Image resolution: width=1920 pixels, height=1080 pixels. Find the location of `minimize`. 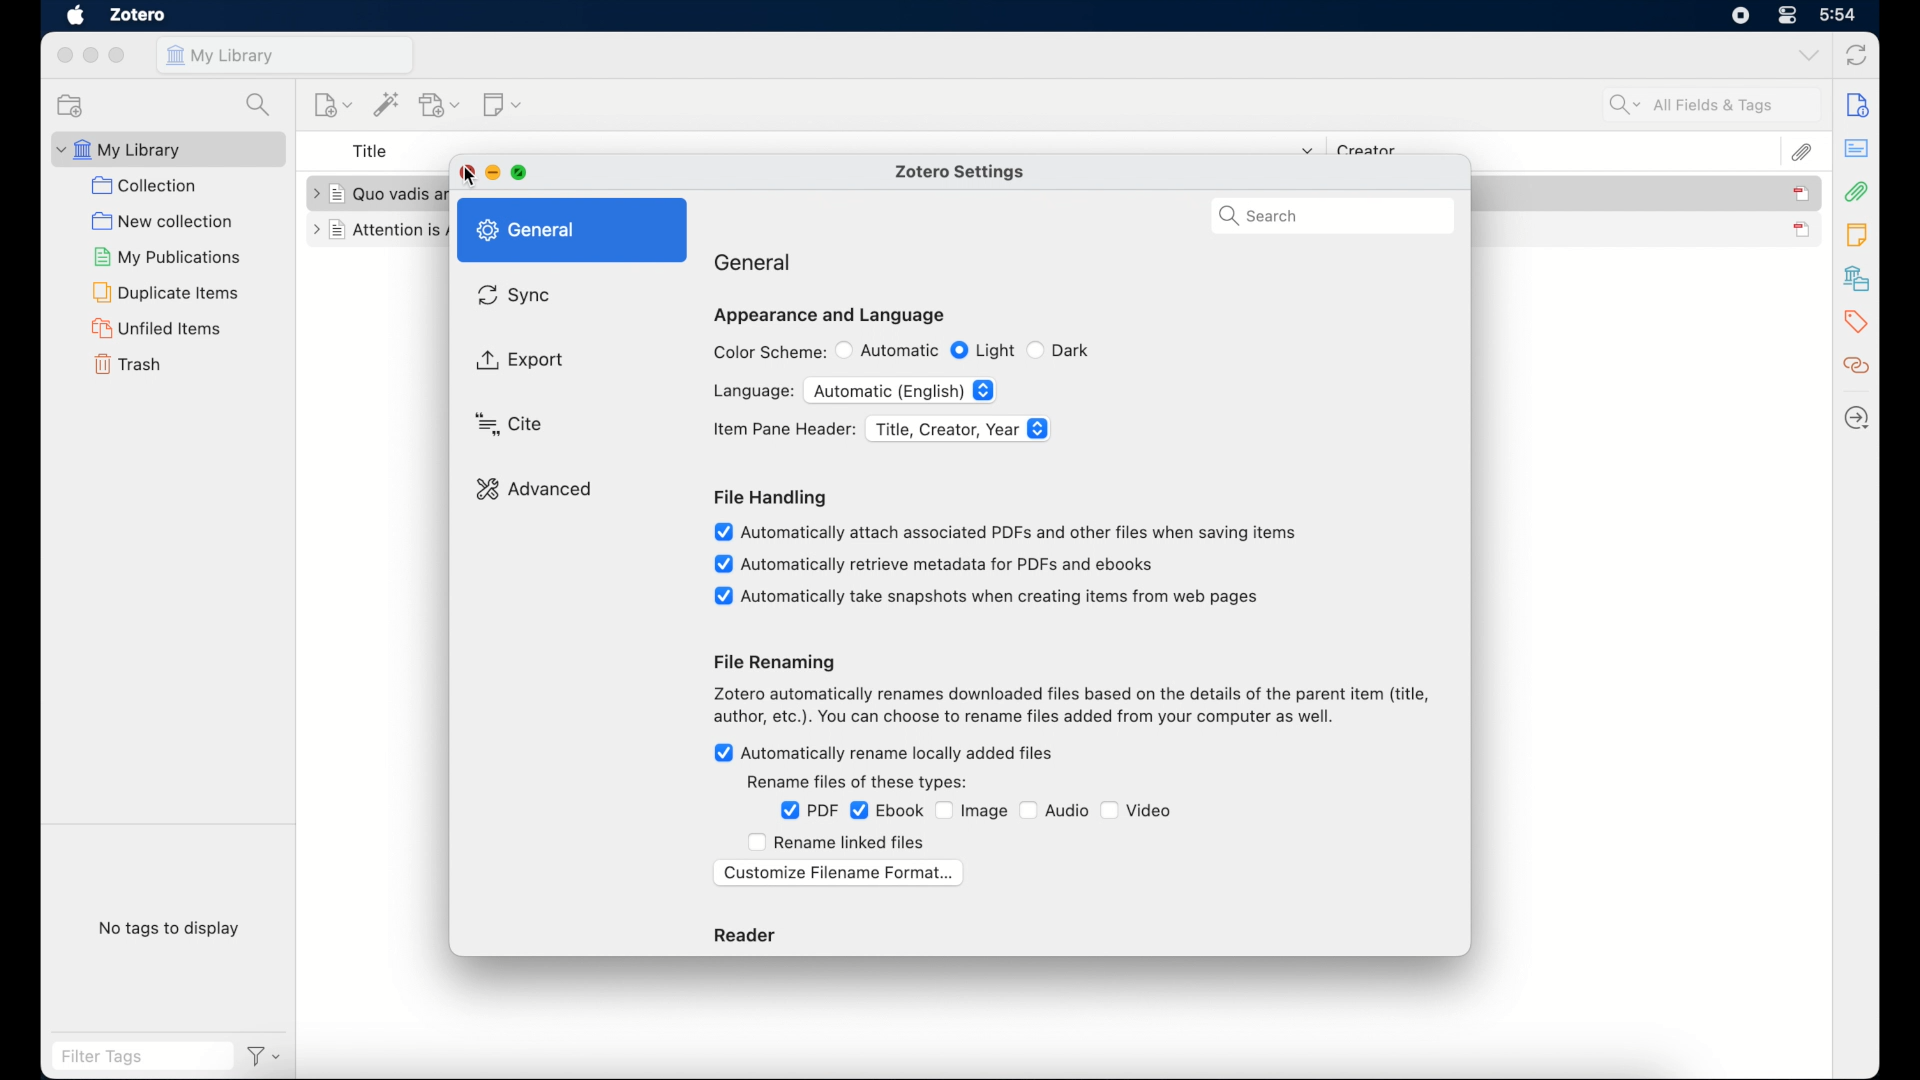

minimize is located at coordinates (493, 173).